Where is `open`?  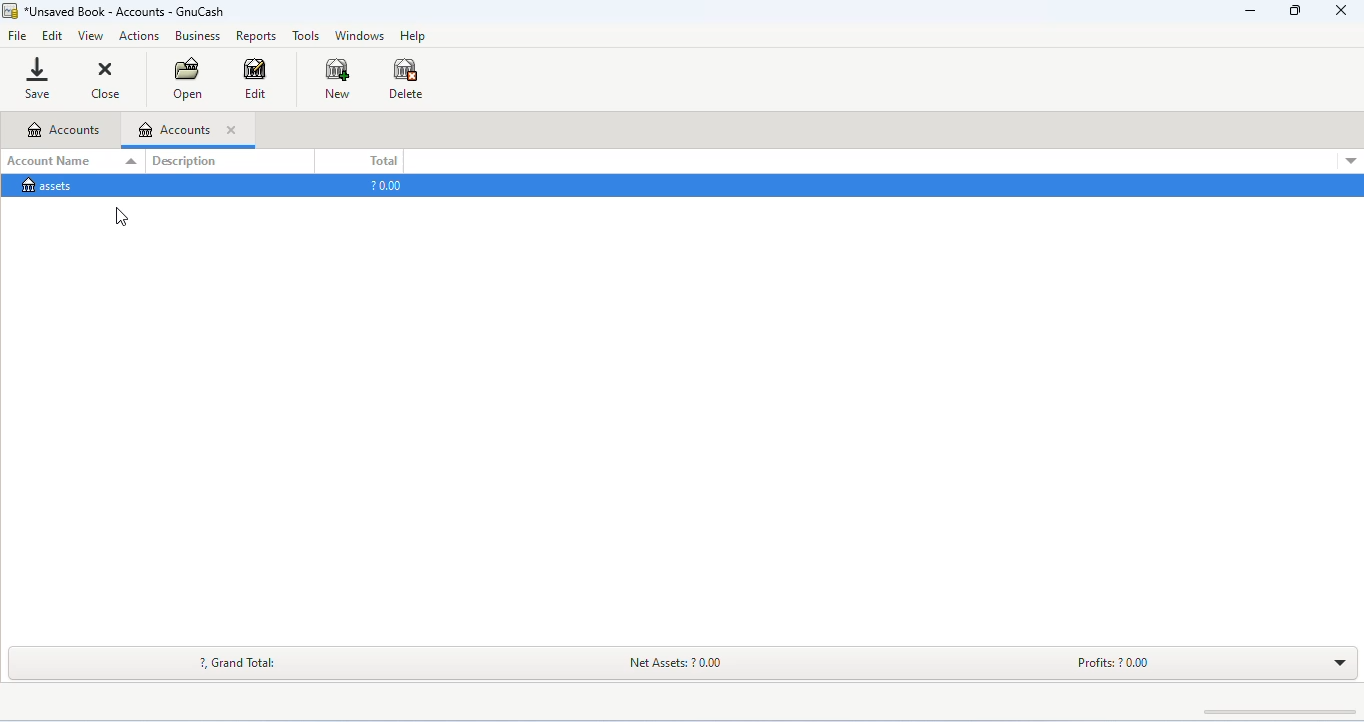 open is located at coordinates (185, 79).